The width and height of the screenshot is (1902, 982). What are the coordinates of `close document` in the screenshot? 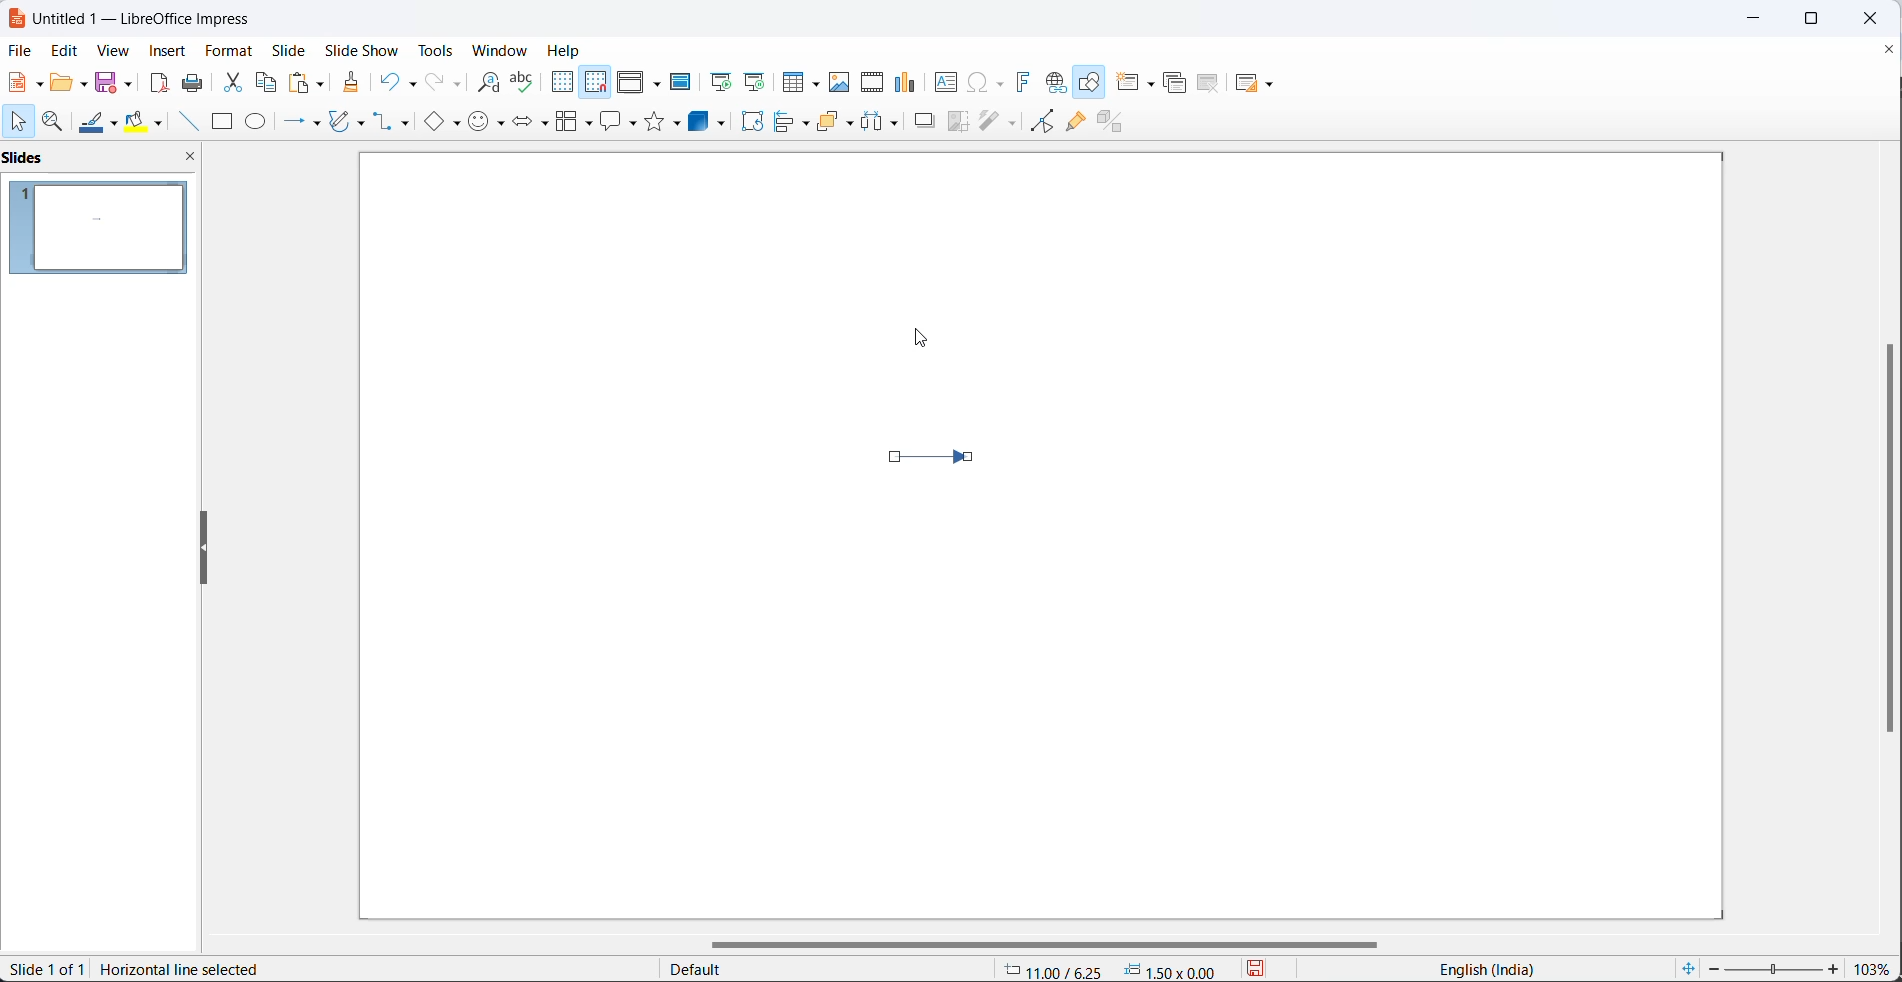 It's located at (1890, 48).